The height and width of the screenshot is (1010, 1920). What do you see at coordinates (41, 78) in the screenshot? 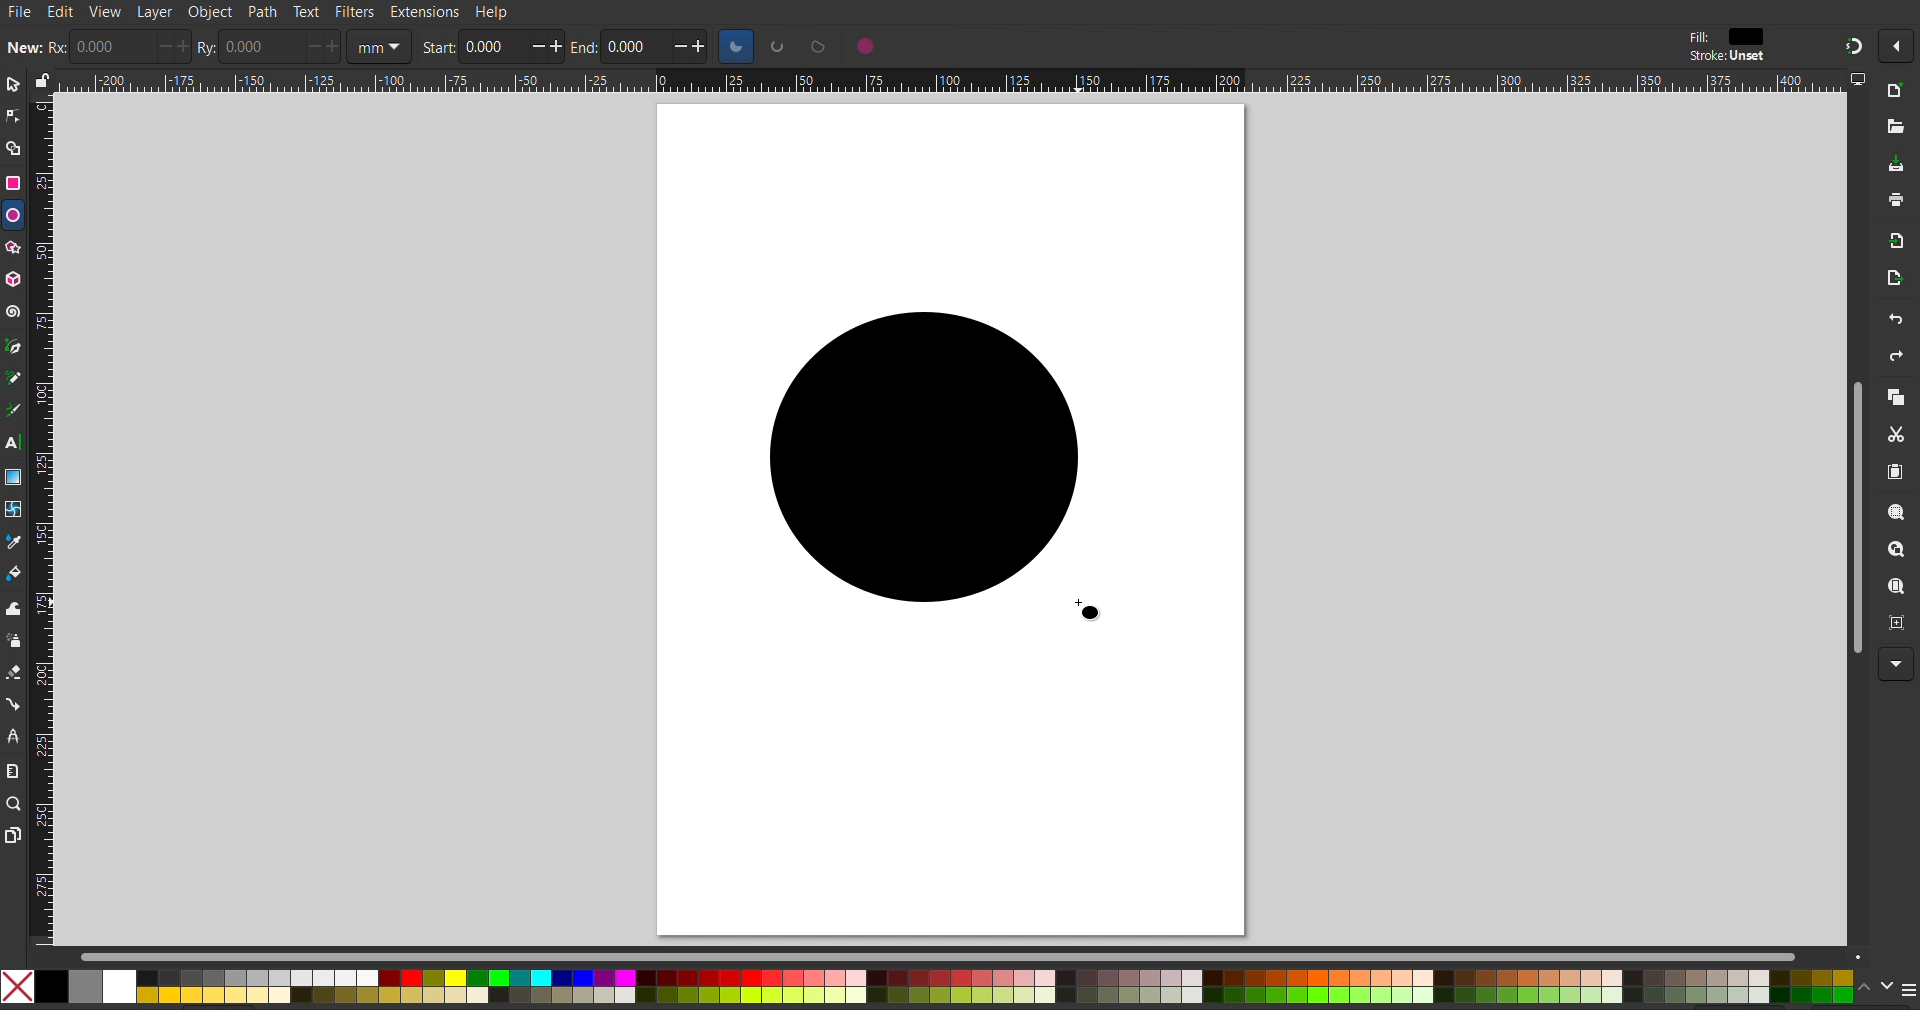
I see `lock` at bounding box center [41, 78].